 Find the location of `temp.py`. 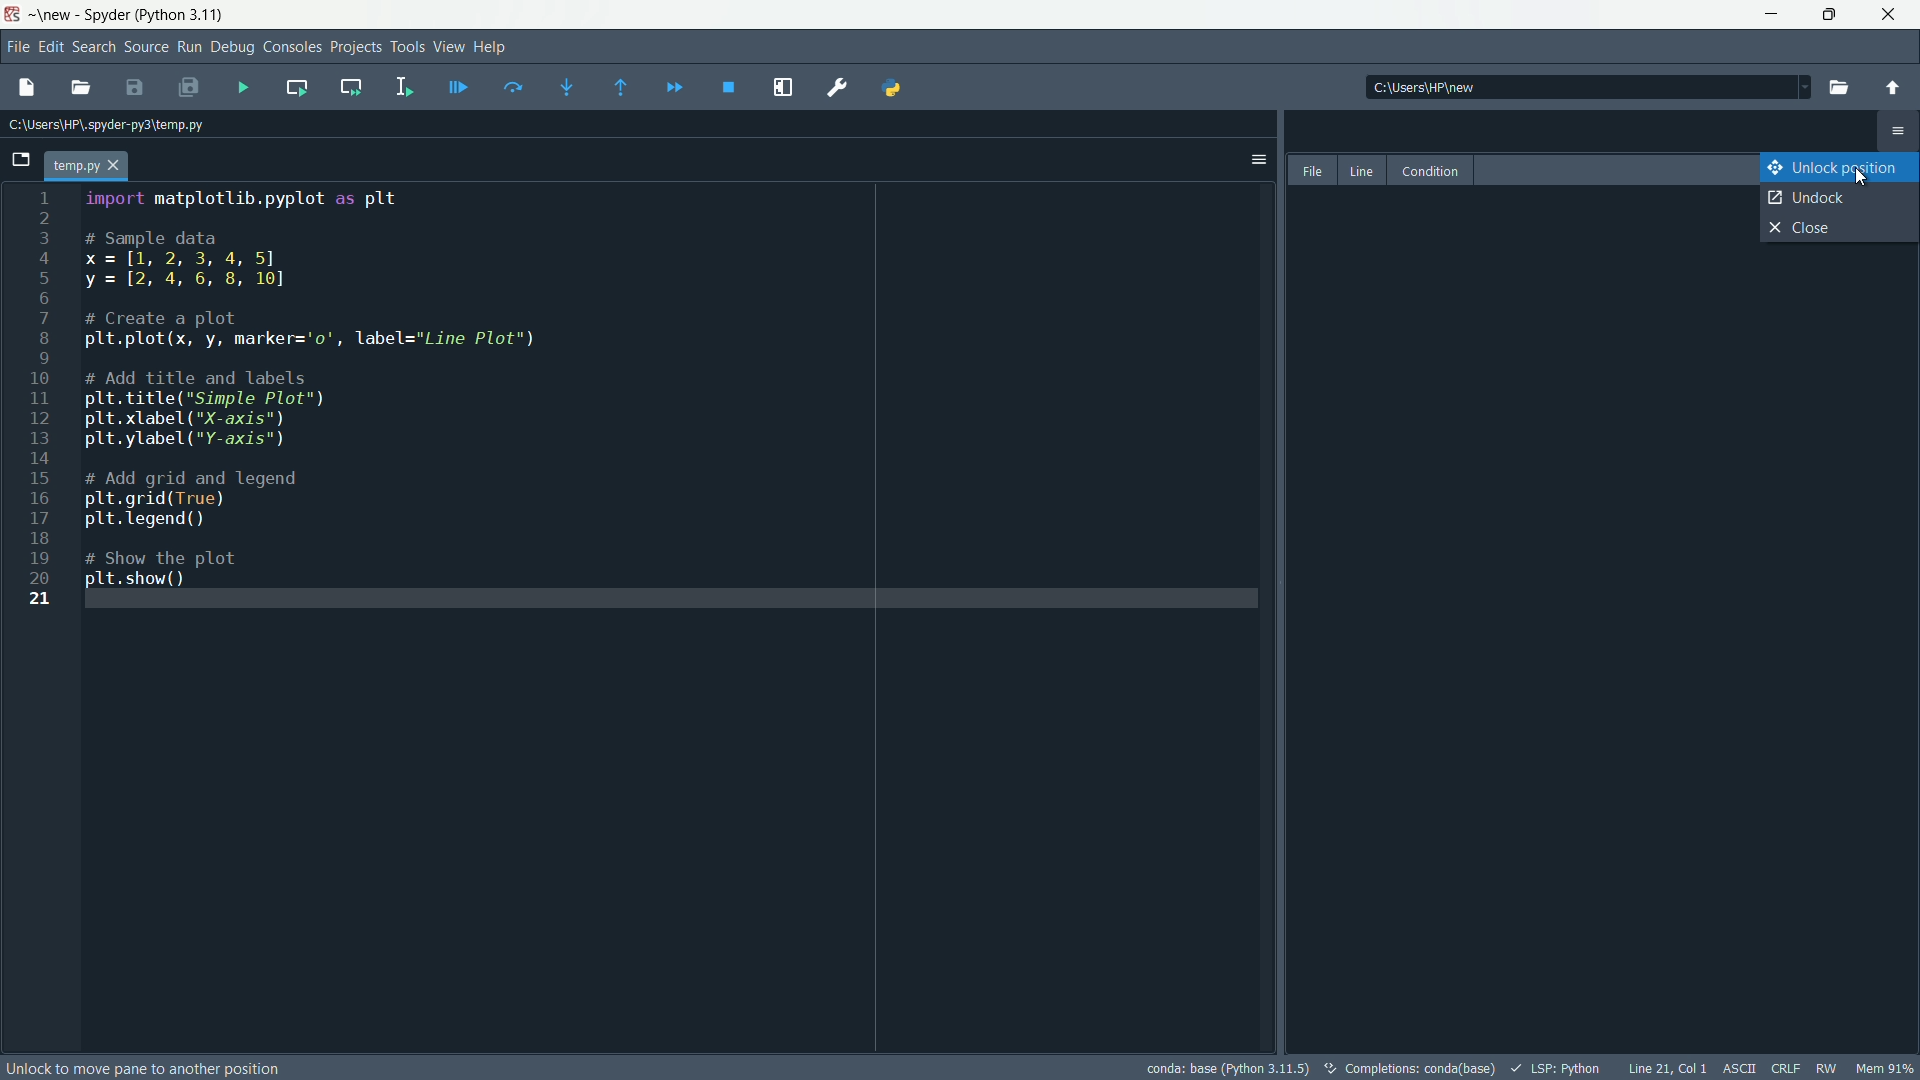

temp.py is located at coordinates (93, 164).